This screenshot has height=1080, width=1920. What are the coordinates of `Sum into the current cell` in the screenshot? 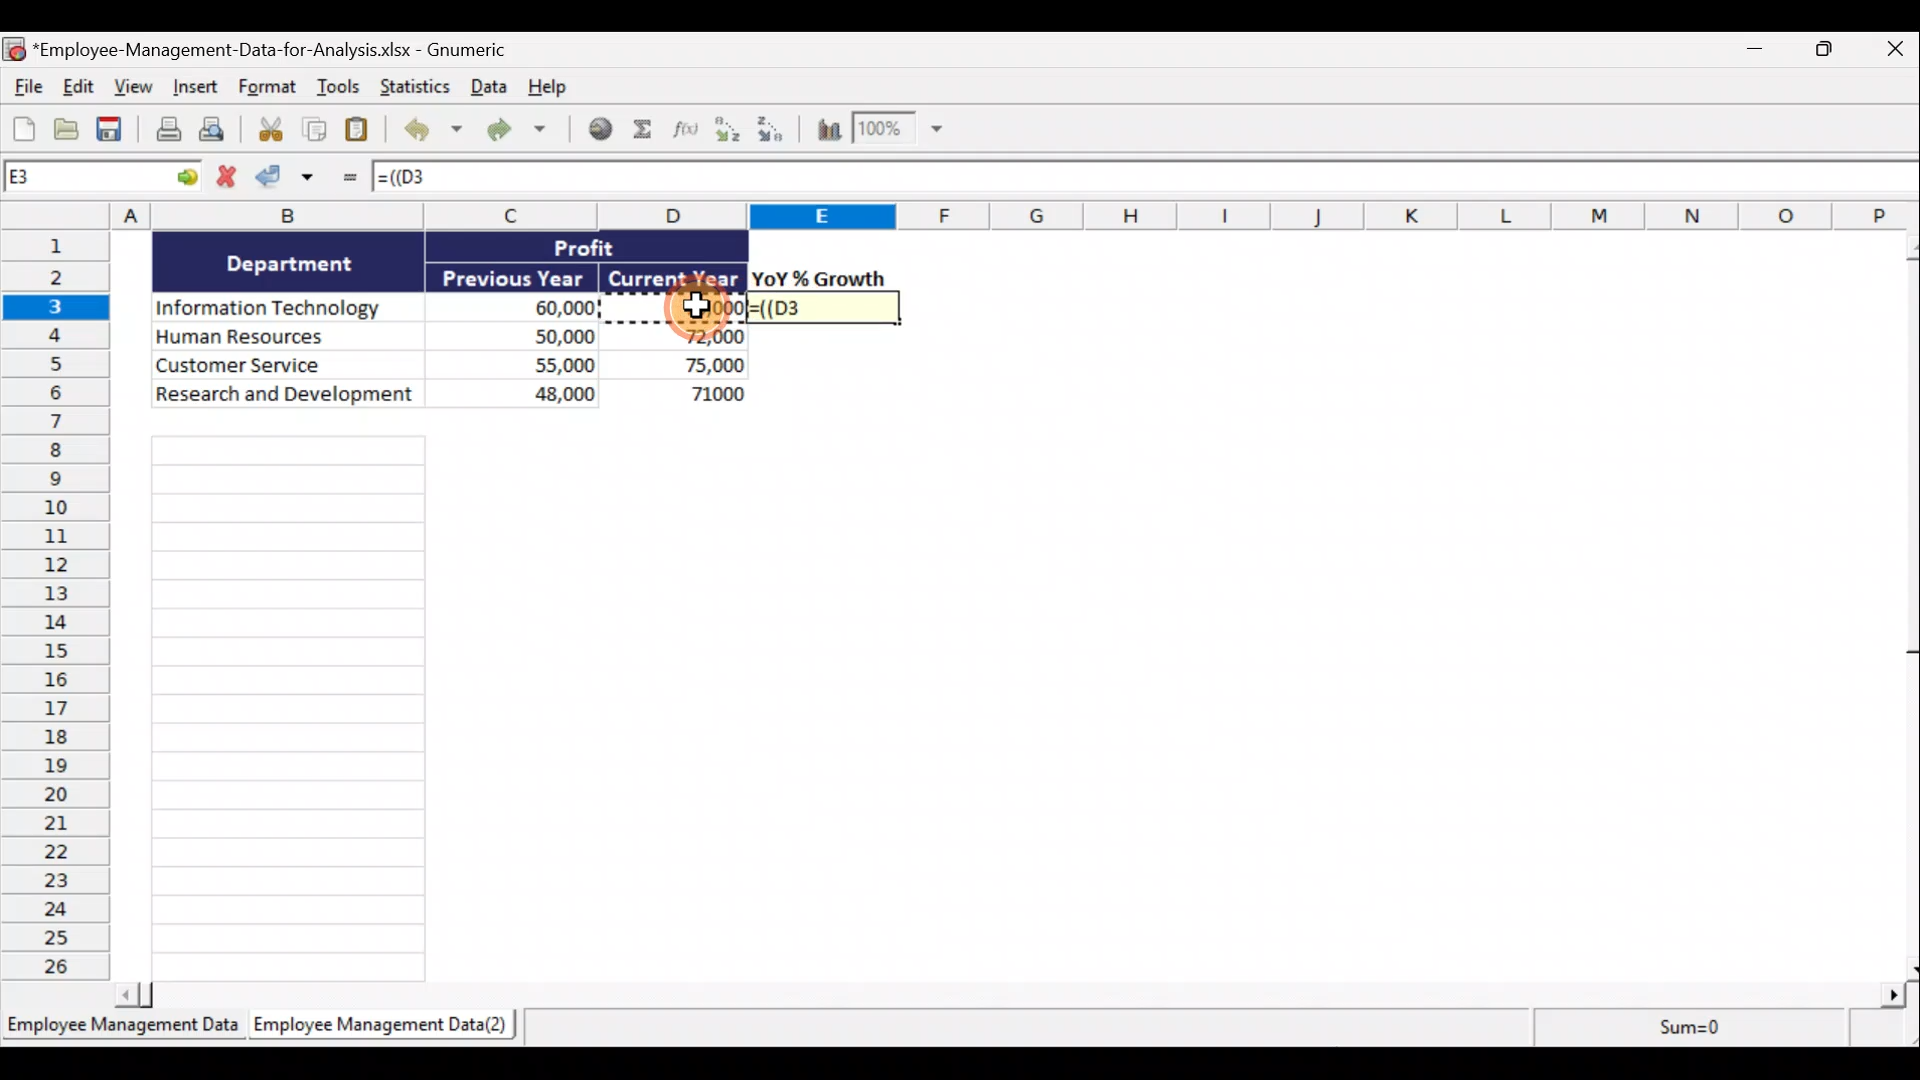 It's located at (648, 131).